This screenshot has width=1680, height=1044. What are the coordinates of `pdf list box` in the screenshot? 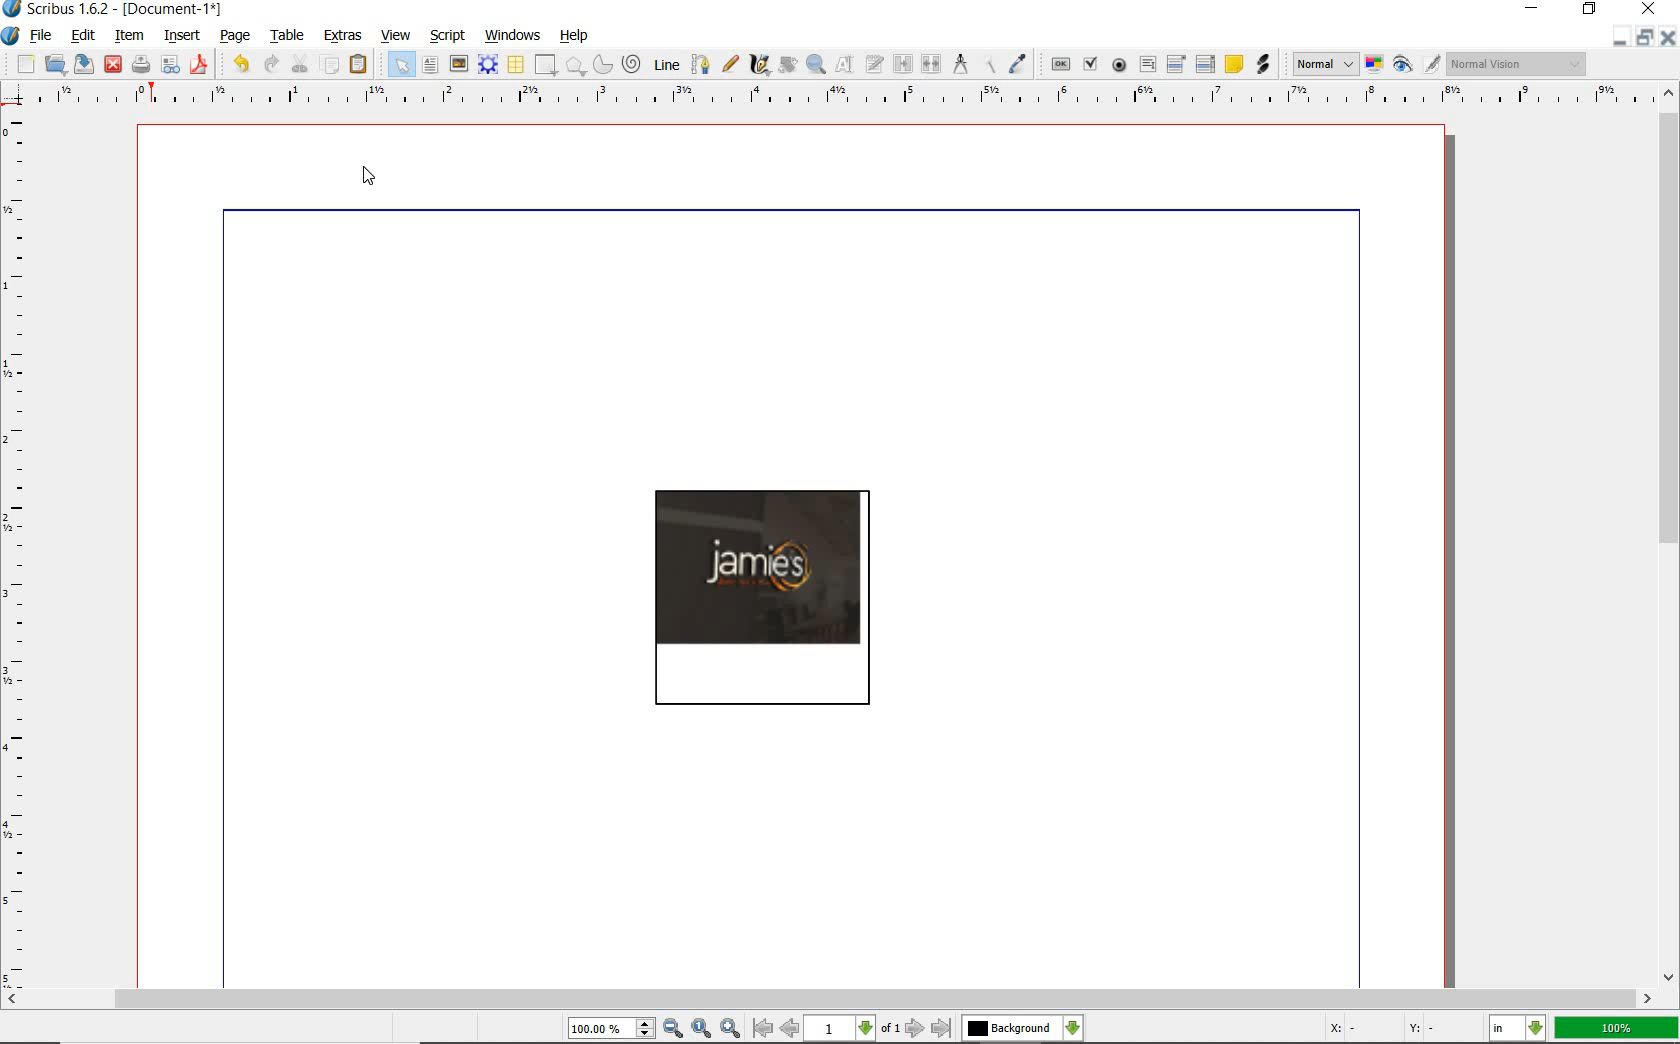 It's located at (1205, 66).